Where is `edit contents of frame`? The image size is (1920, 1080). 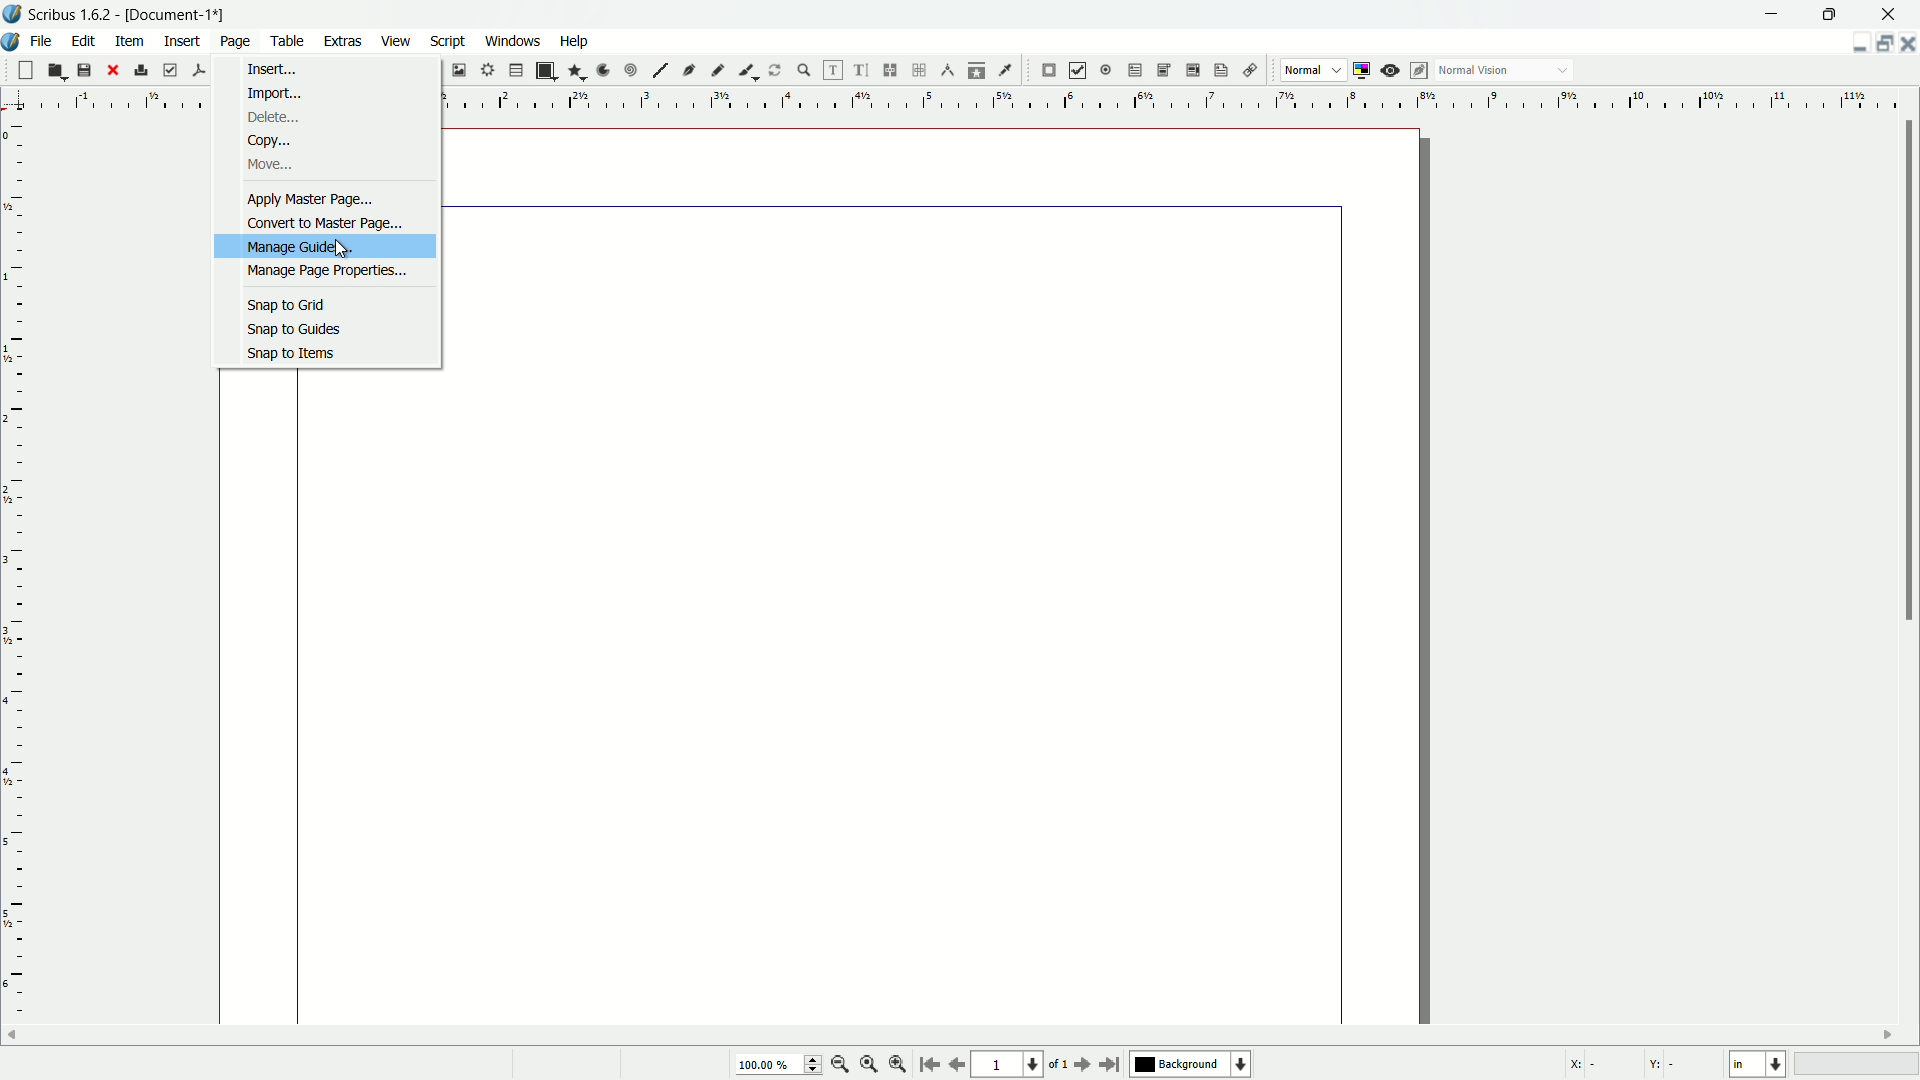
edit contents of frame is located at coordinates (830, 70).